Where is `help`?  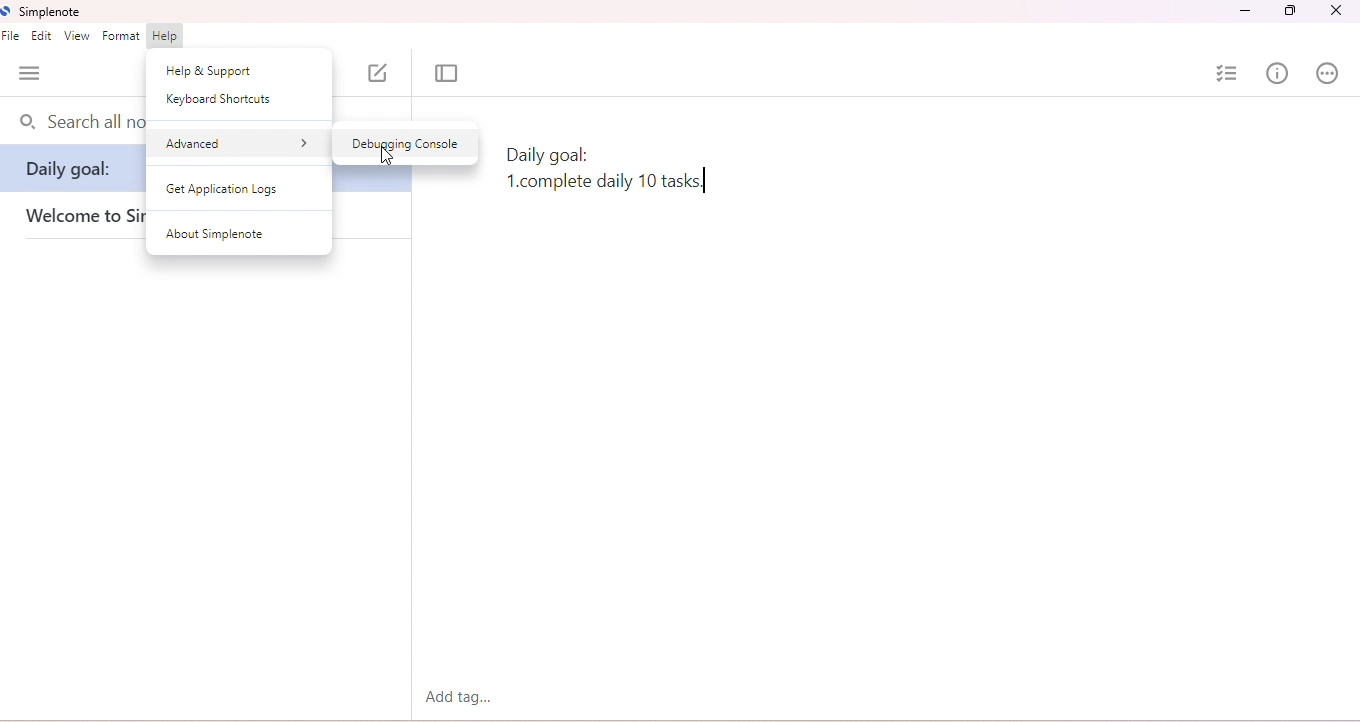 help is located at coordinates (167, 36).